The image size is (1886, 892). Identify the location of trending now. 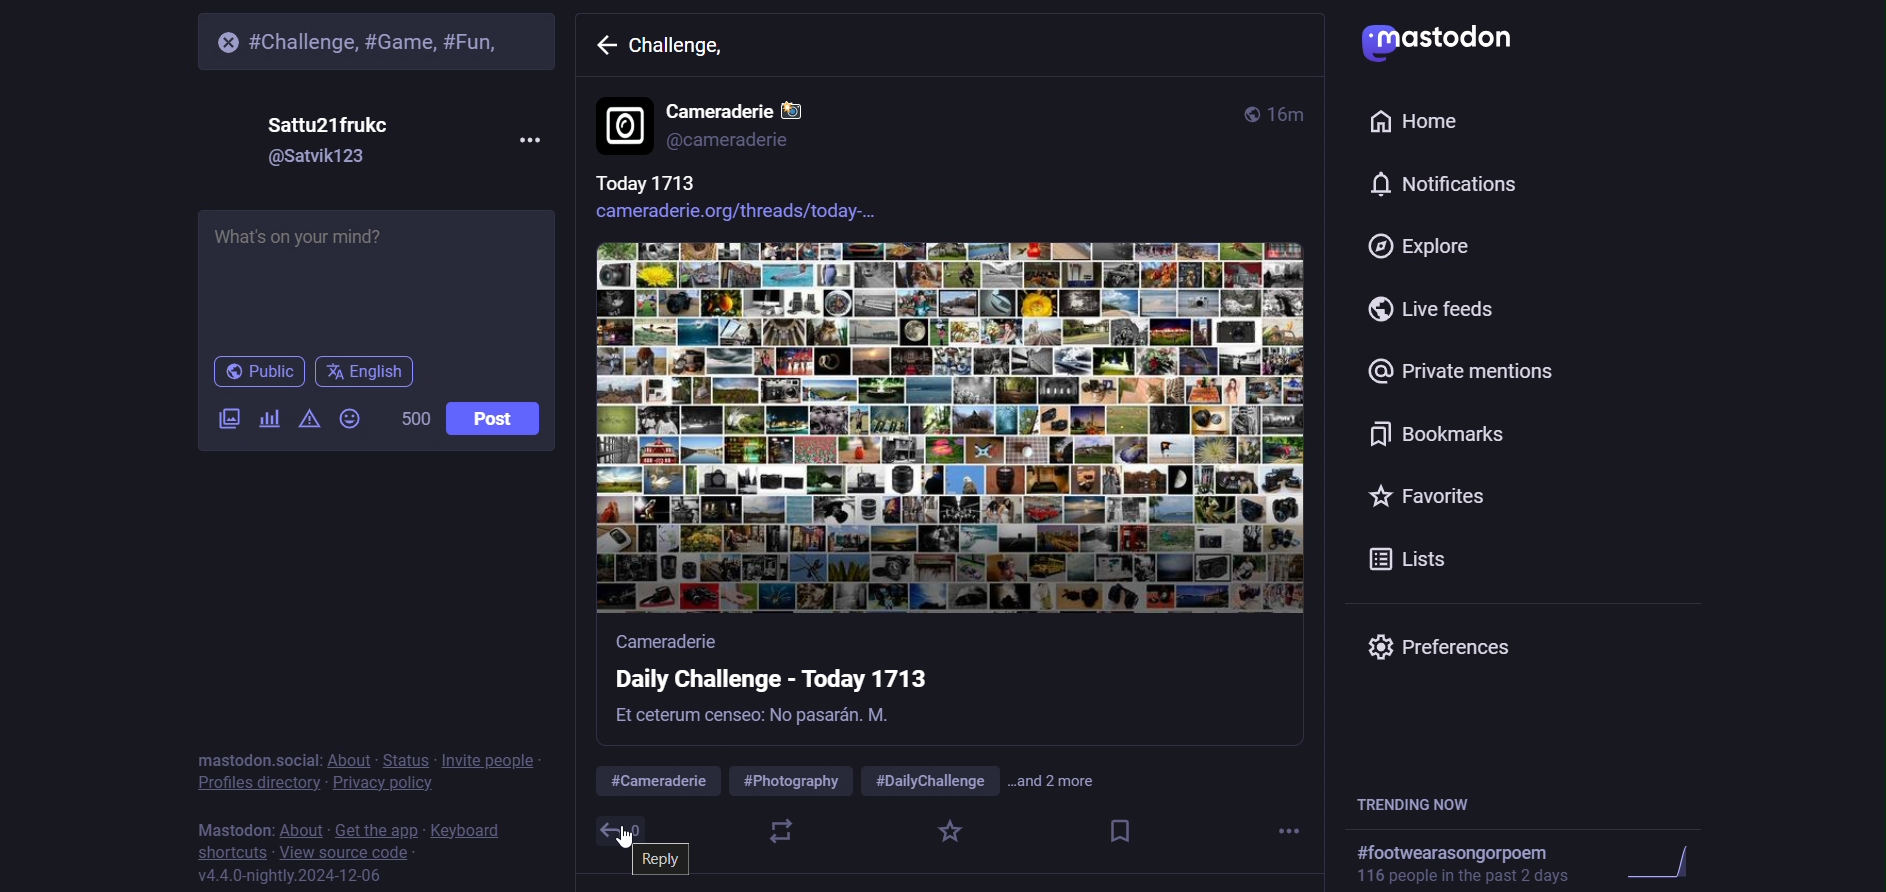
(1424, 803).